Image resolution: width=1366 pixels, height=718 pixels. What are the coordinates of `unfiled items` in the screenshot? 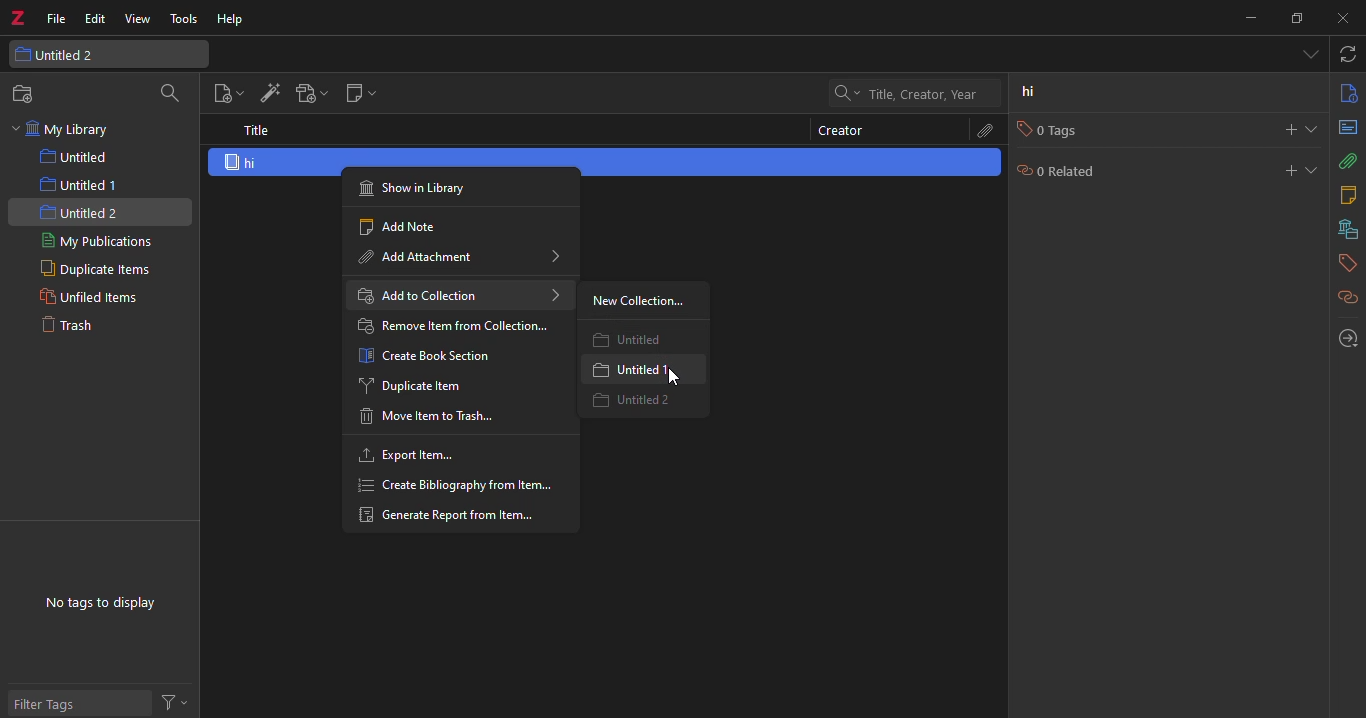 It's located at (81, 298).